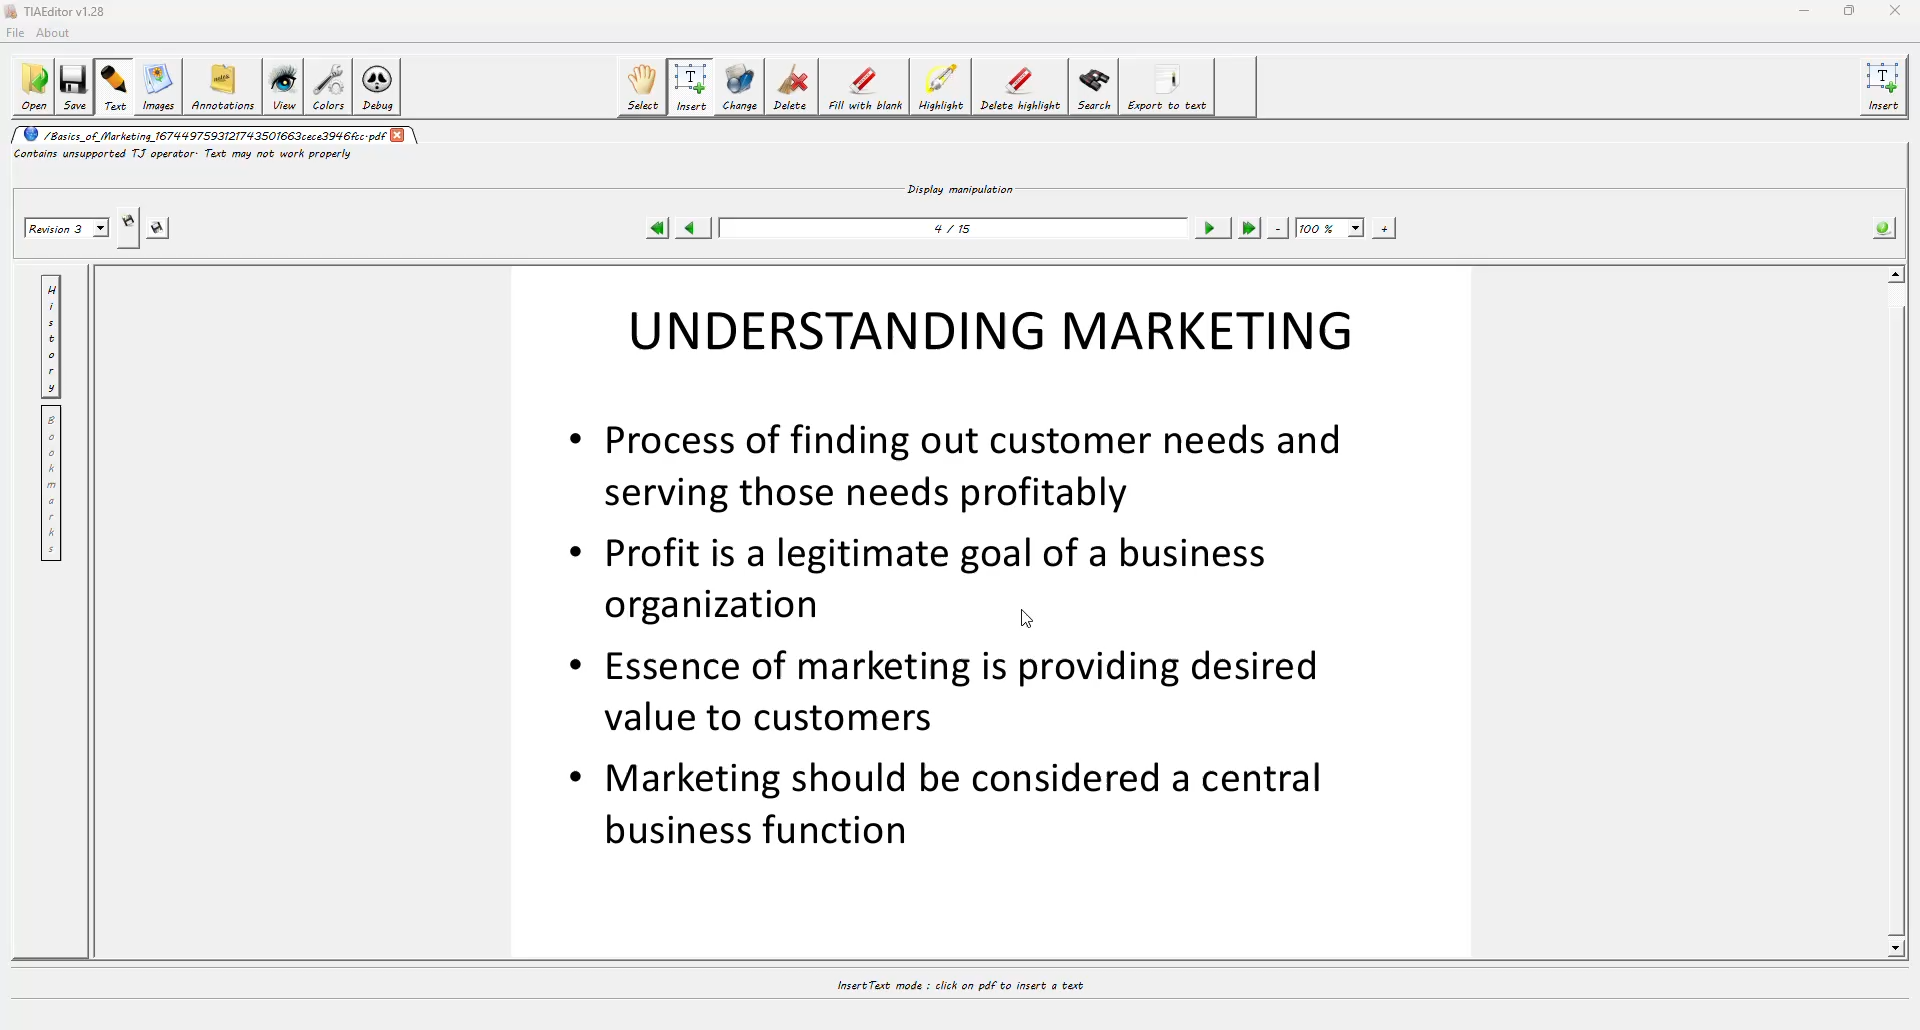  Describe the element at coordinates (1894, 947) in the screenshot. I see `scroll down` at that location.